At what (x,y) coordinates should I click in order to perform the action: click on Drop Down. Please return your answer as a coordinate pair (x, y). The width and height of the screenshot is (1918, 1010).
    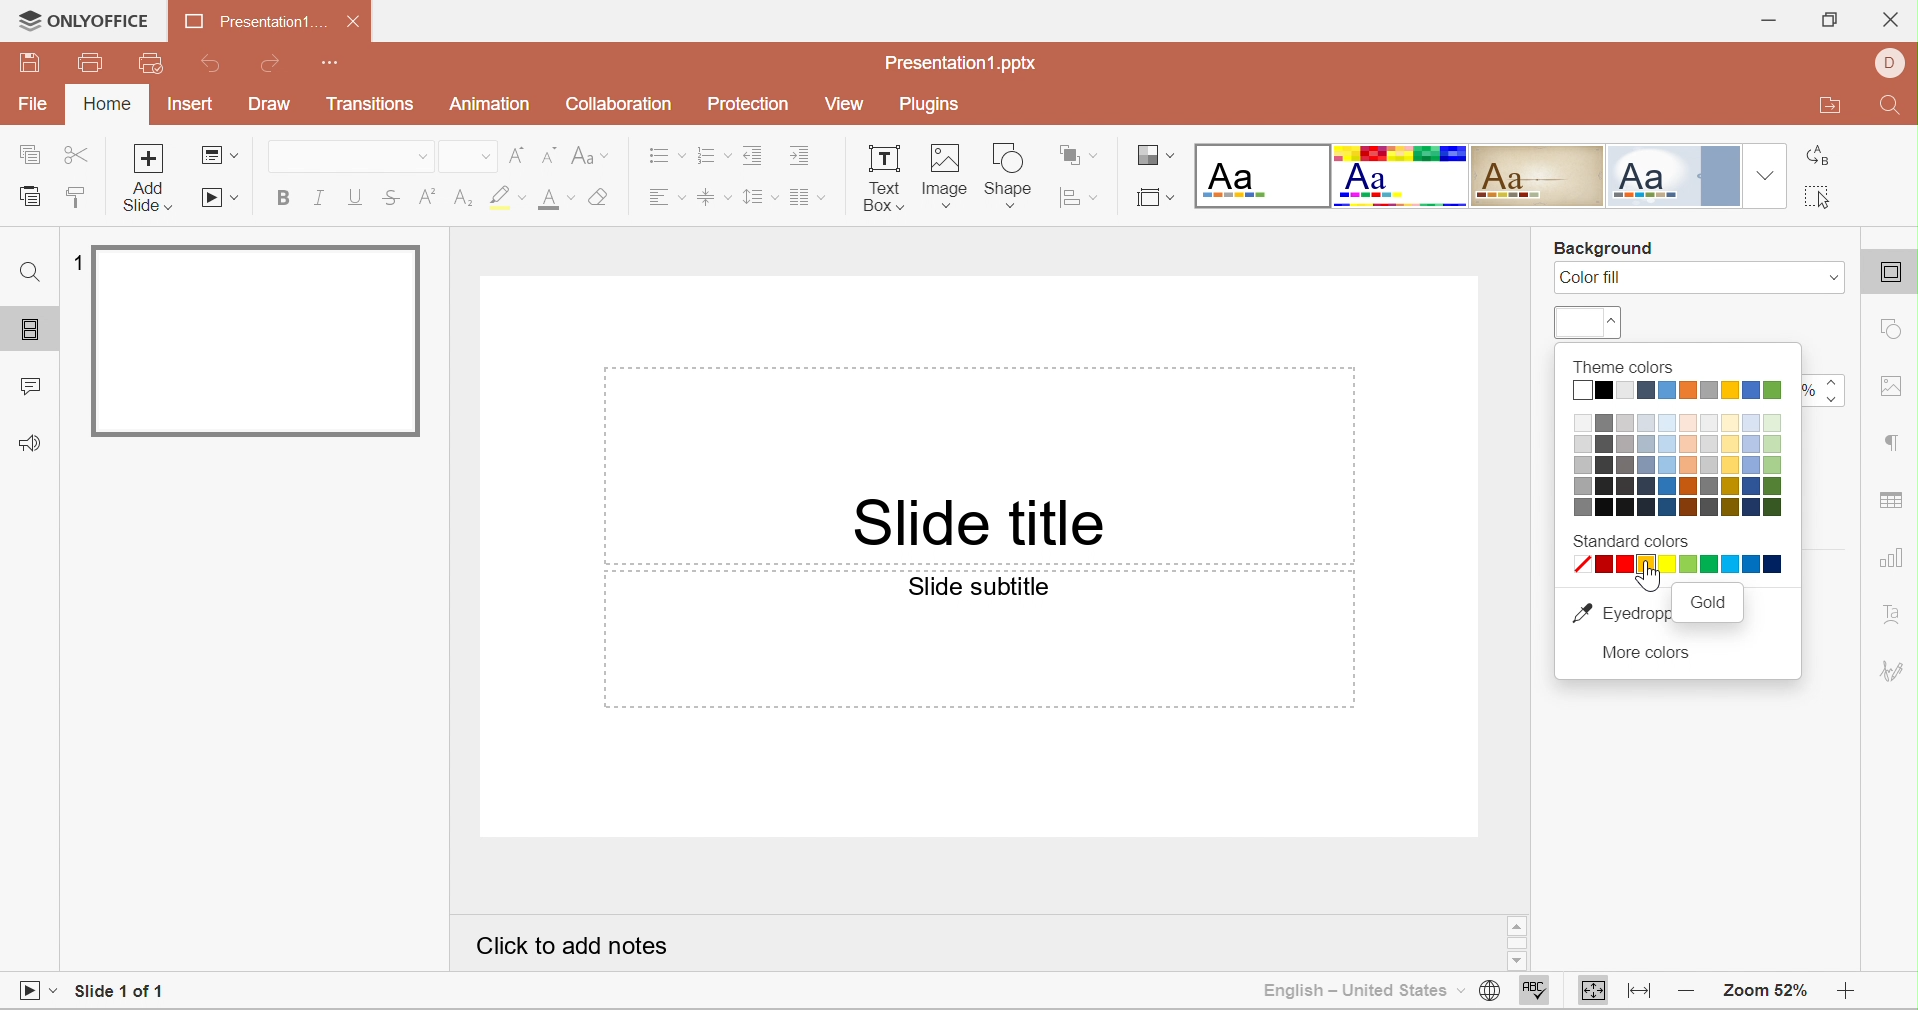
    Looking at the image, I should click on (419, 158).